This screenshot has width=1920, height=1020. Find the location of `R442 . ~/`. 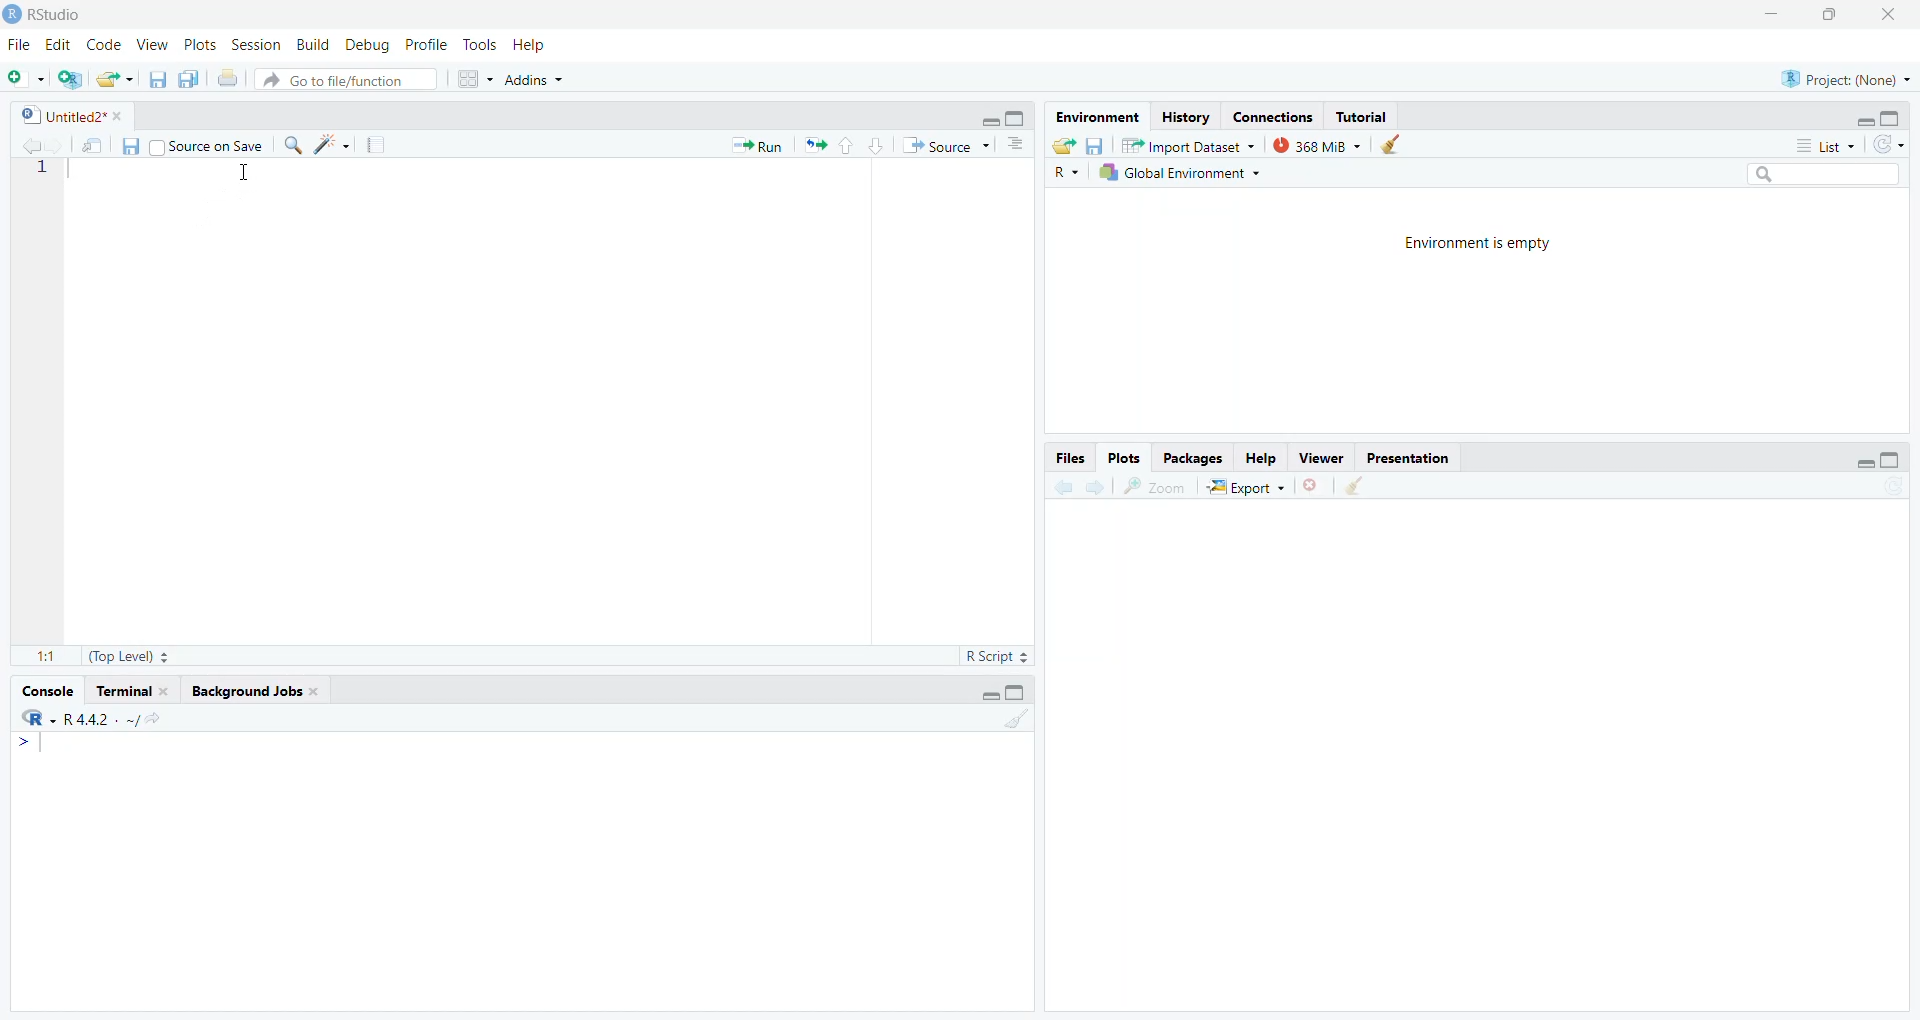

R442 . ~/ is located at coordinates (80, 718).